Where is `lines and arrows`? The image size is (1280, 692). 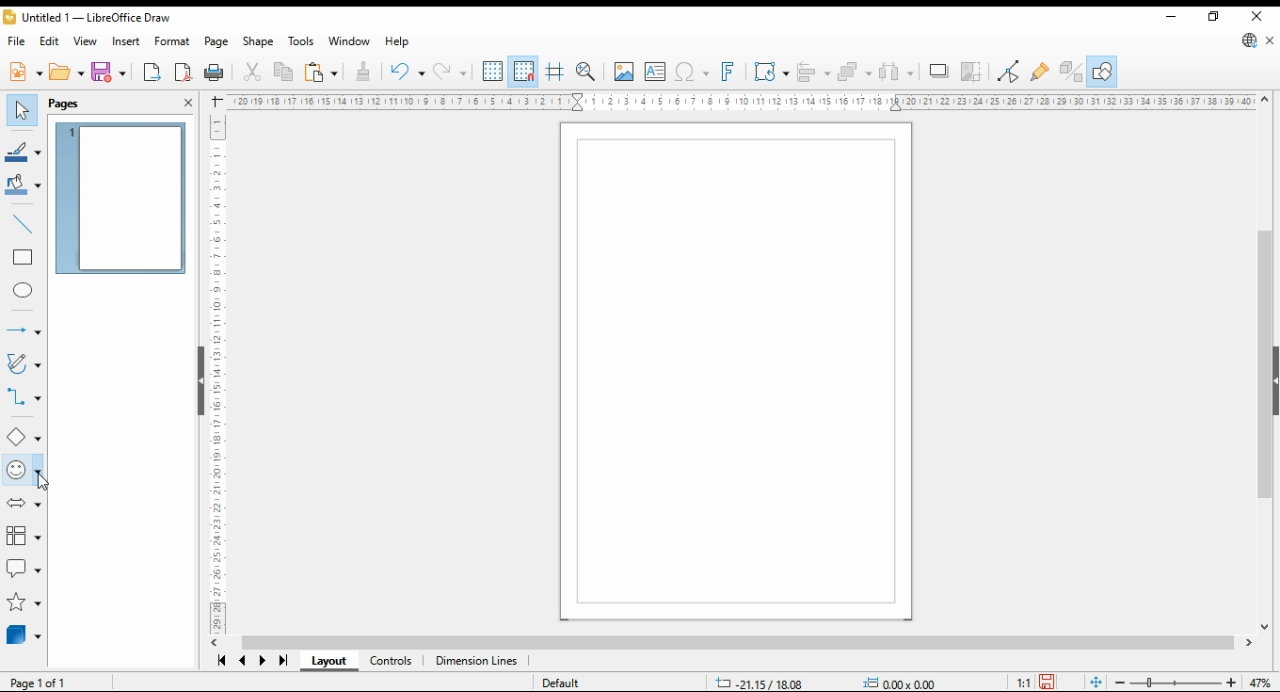 lines and arrows is located at coordinates (23, 327).